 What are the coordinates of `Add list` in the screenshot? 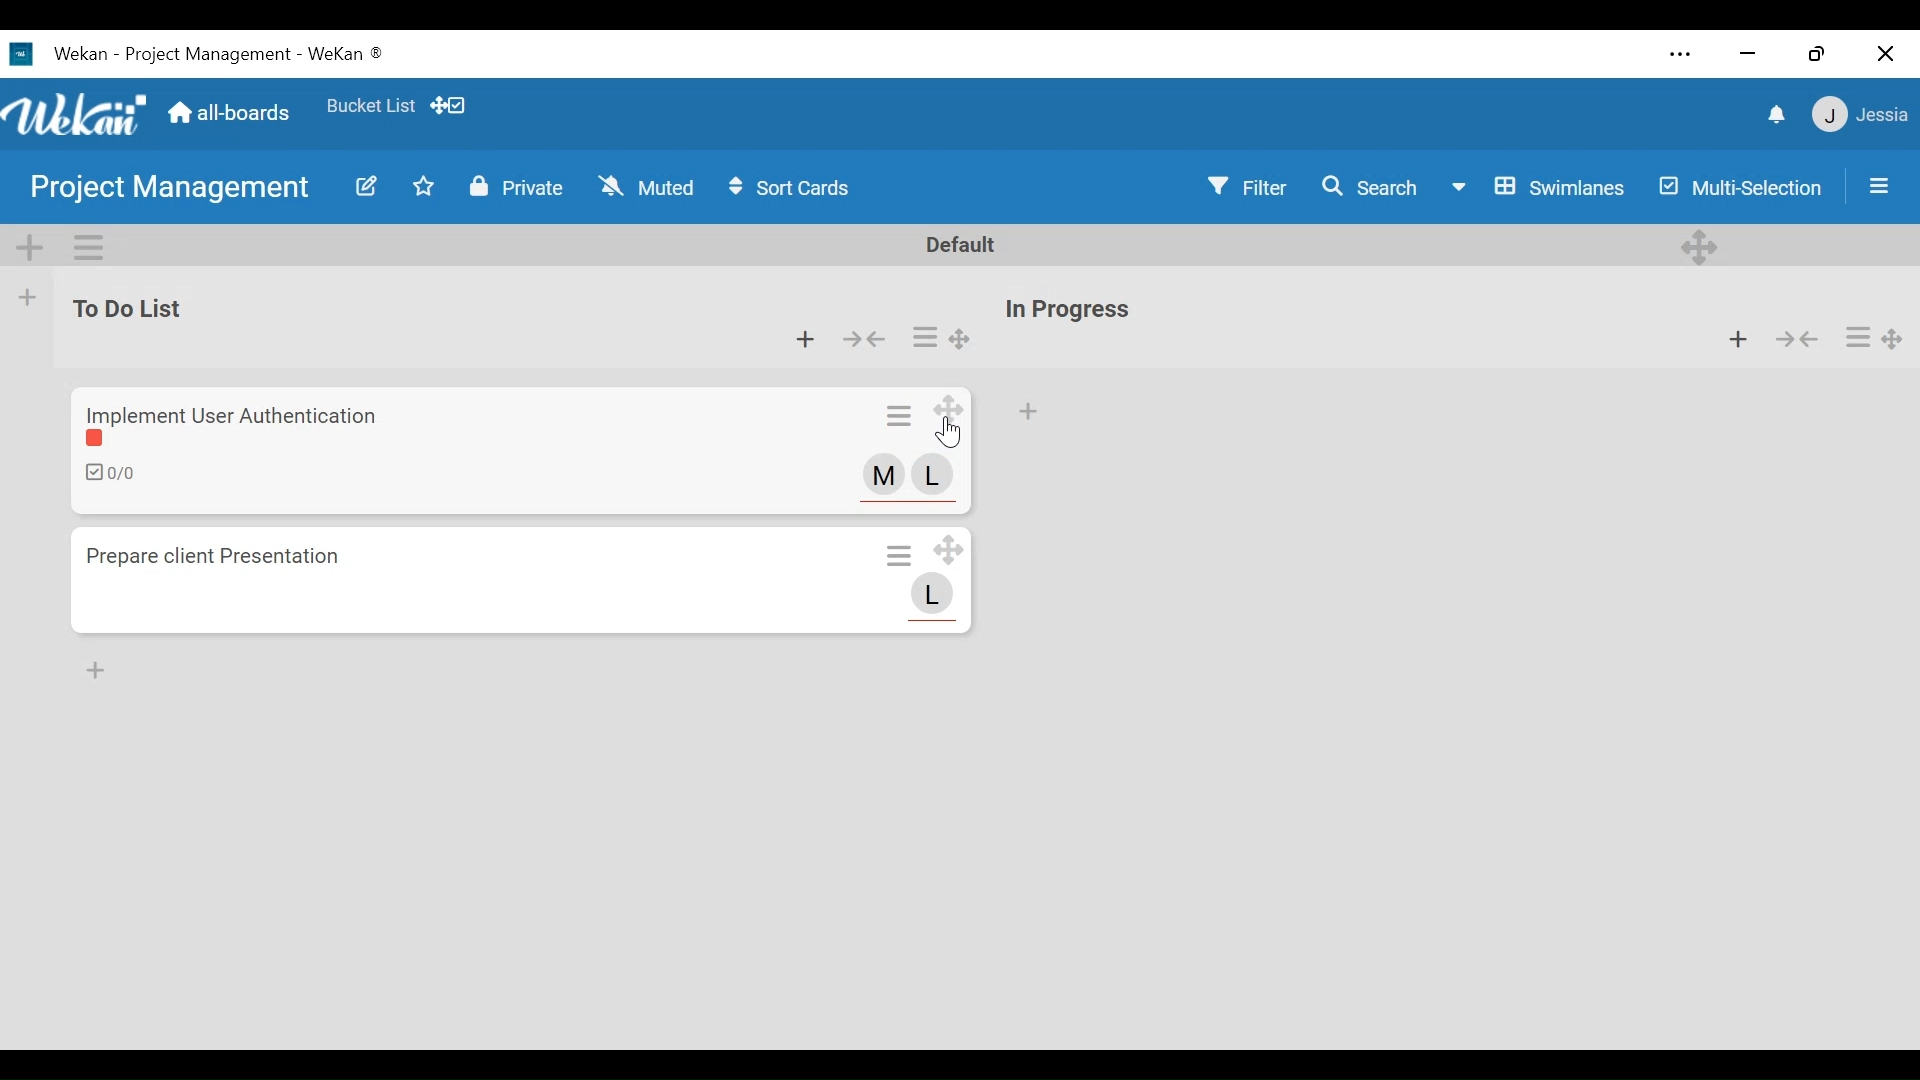 It's located at (27, 297).